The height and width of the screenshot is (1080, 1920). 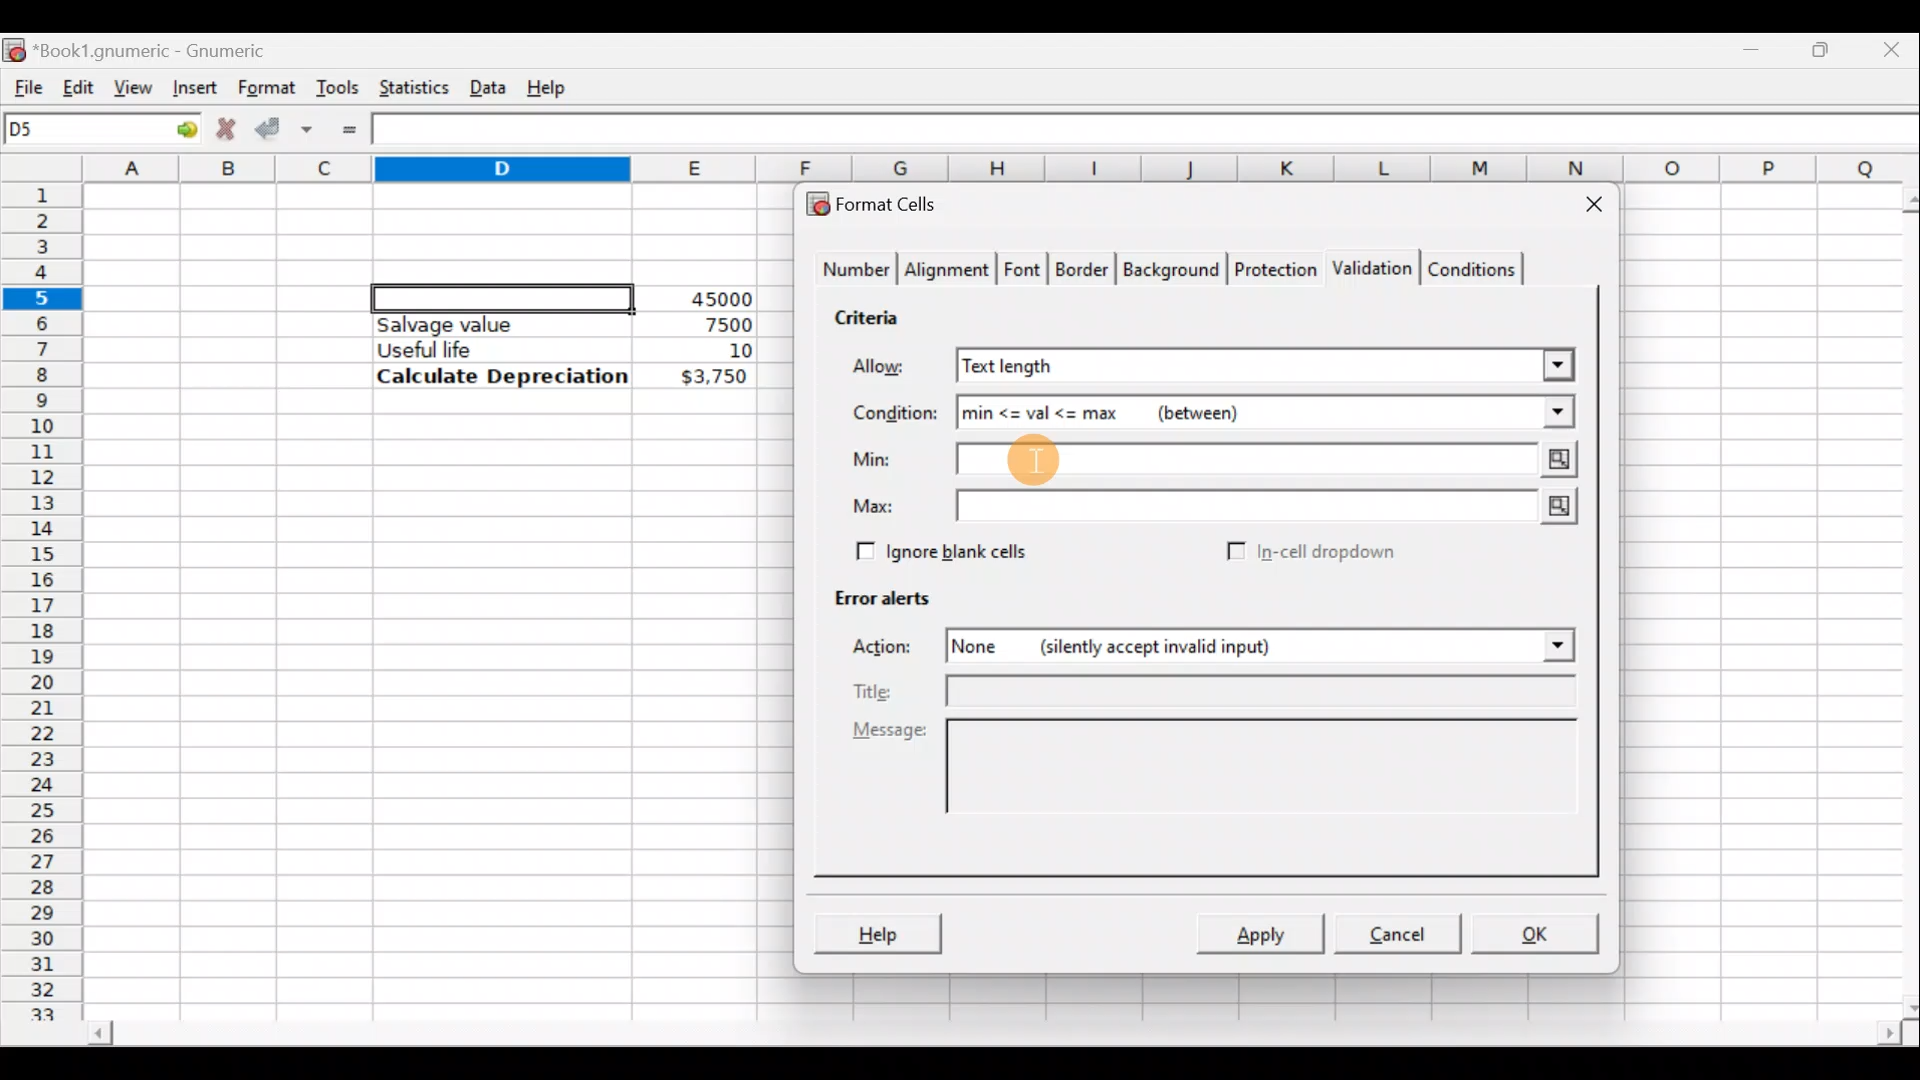 I want to click on 10, so click(x=716, y=351).